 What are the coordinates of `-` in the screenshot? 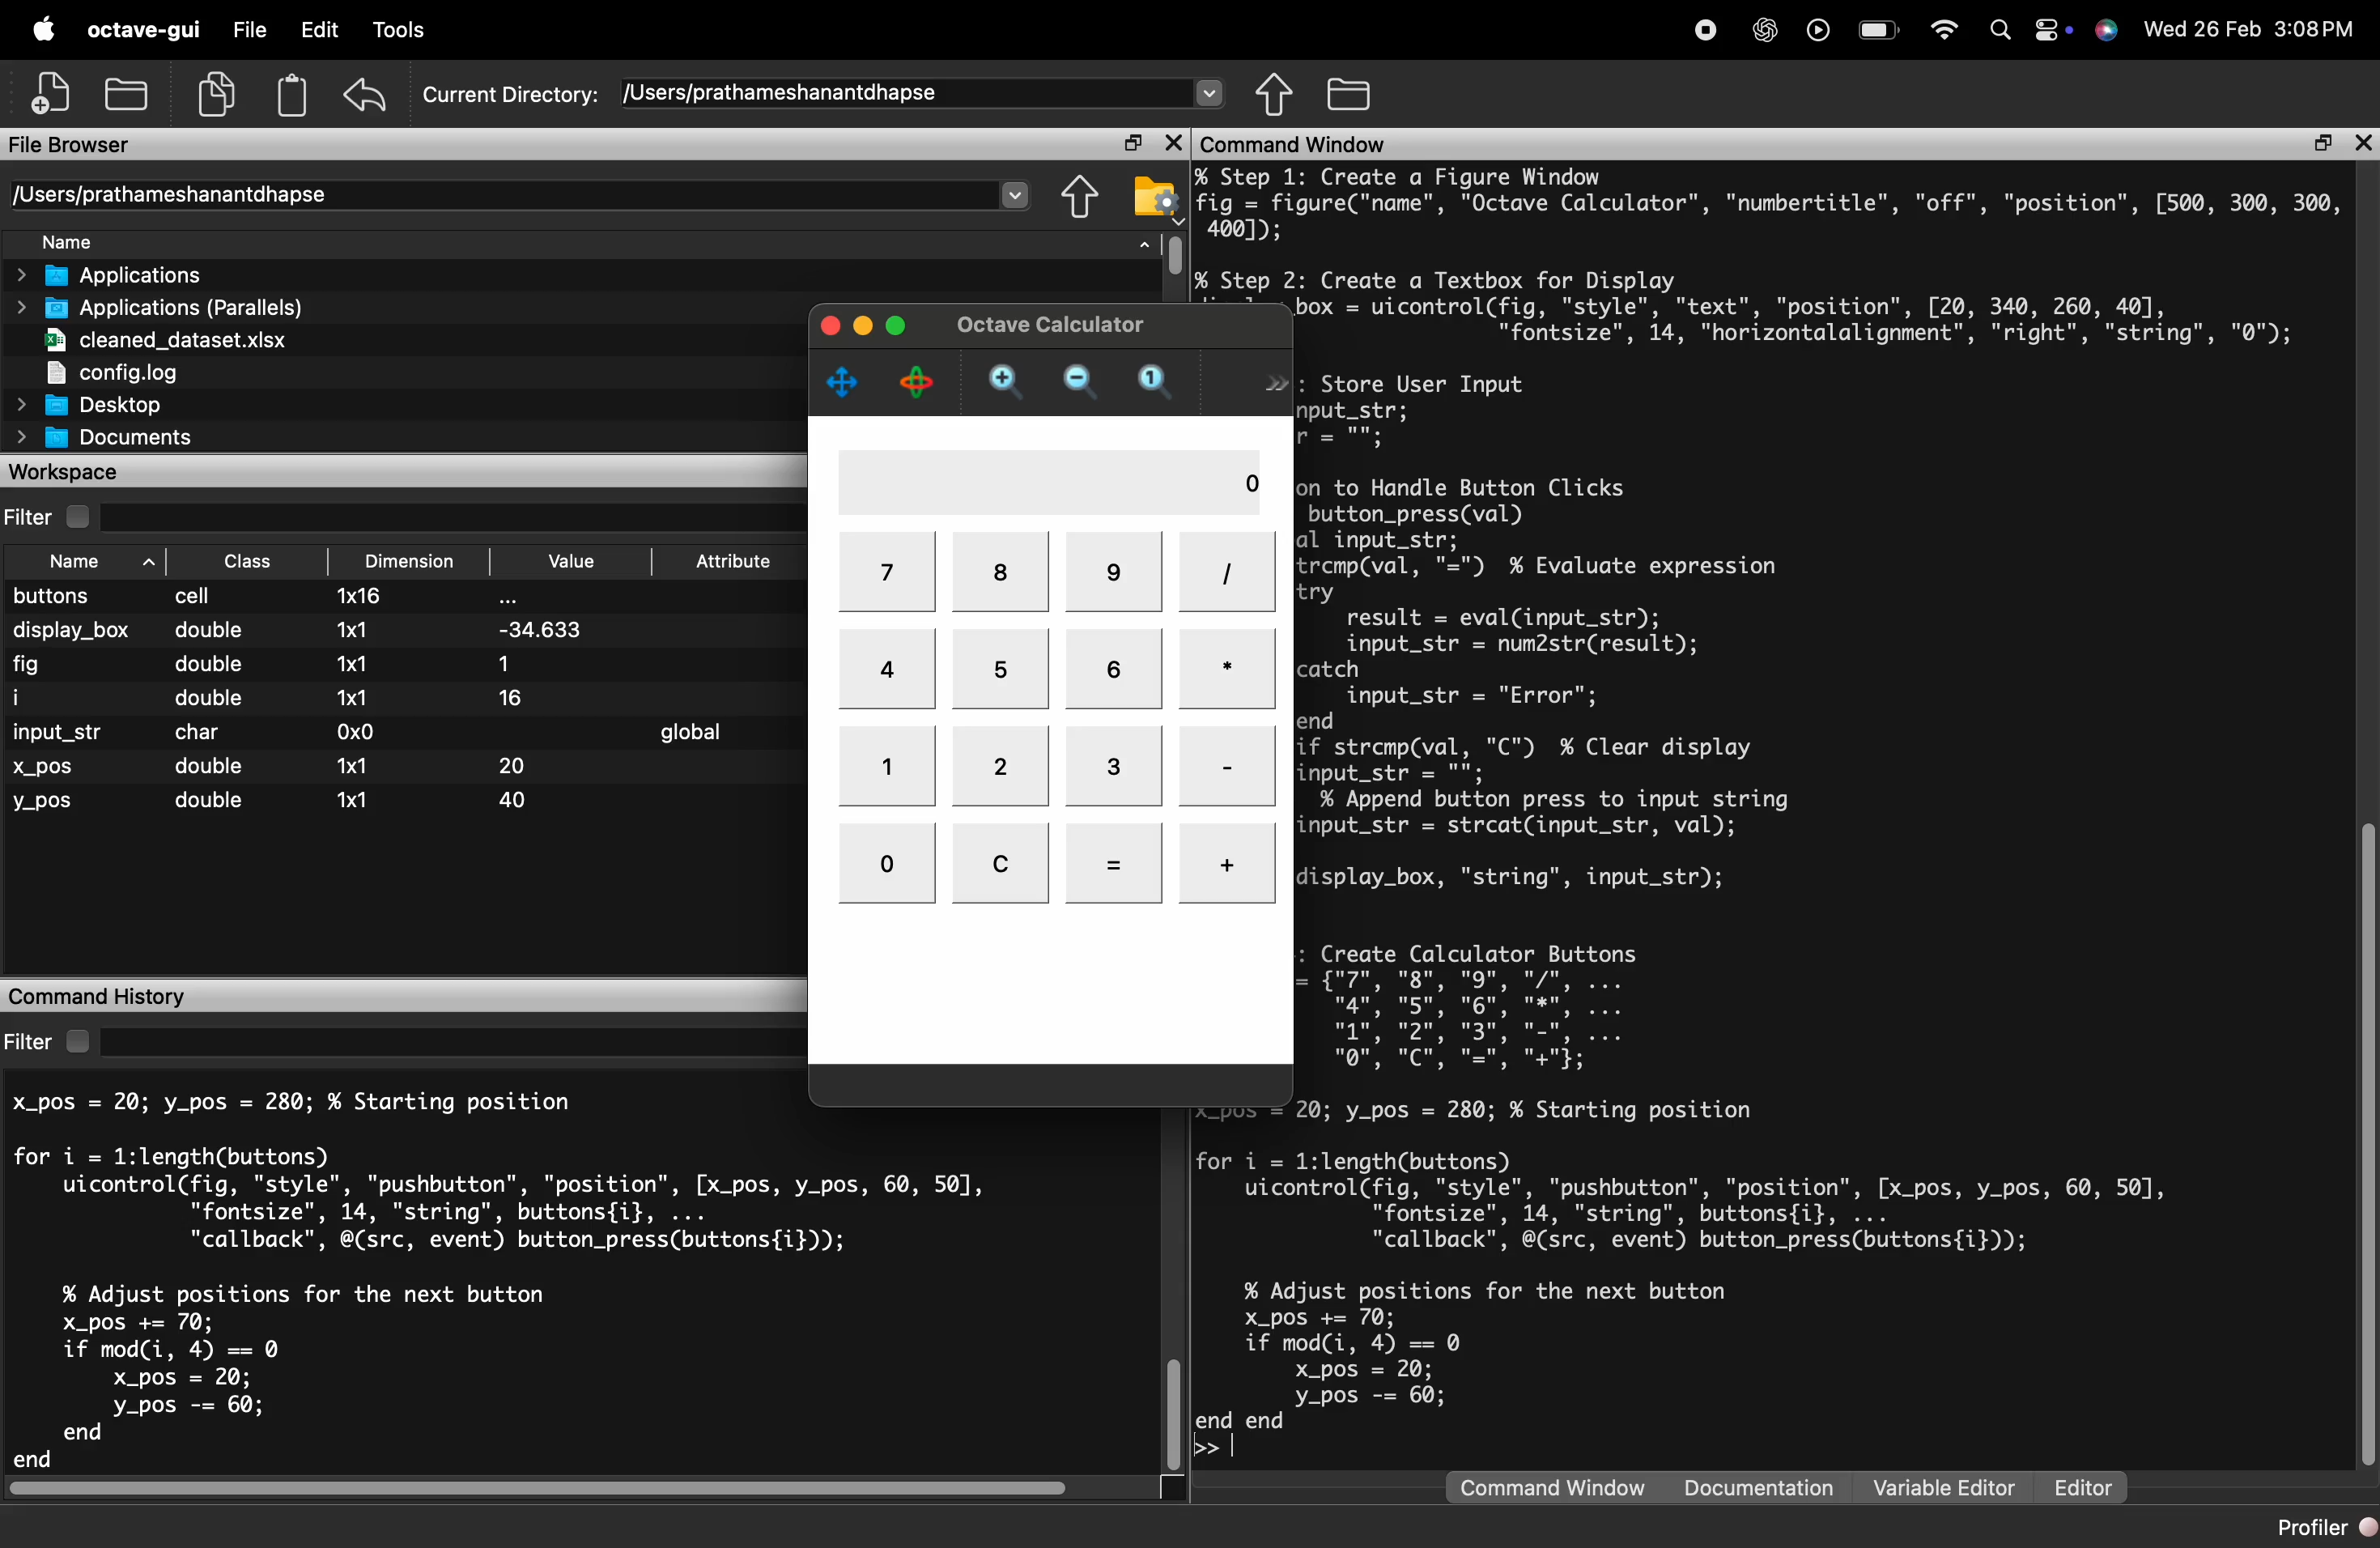 It's located at (1226, 765).